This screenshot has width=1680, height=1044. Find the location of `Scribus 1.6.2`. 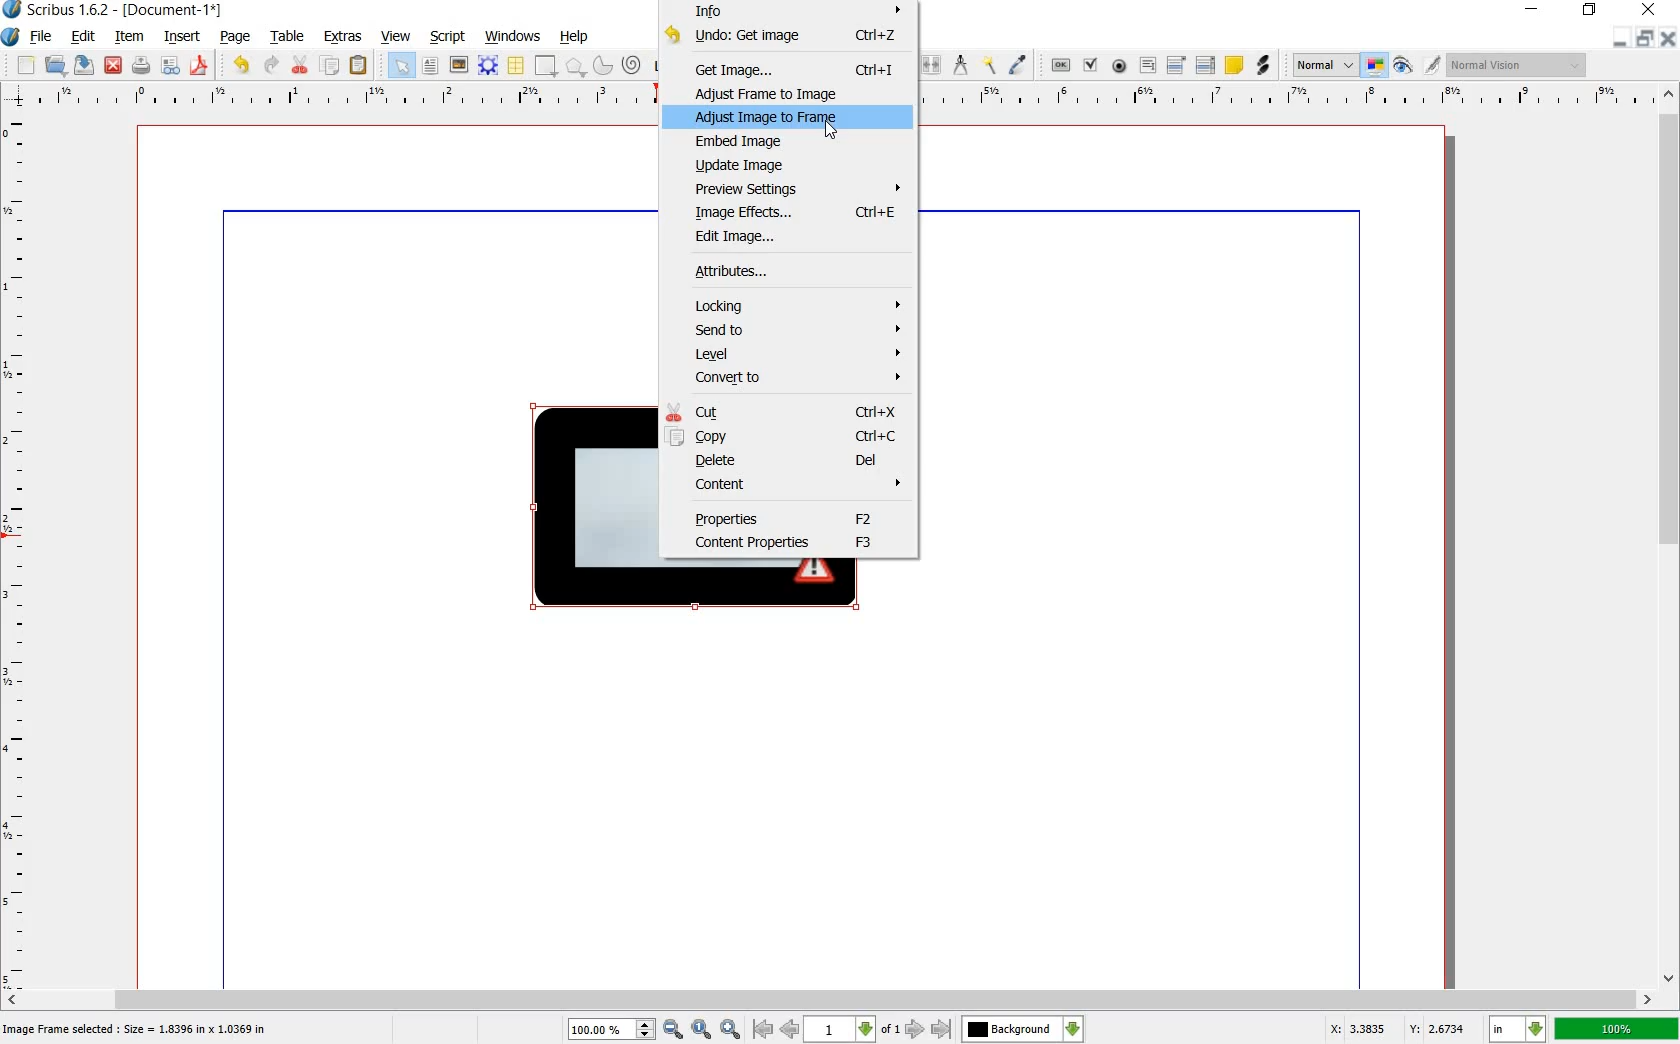

Scribus 1.6.2 is located at coordinates (57, 10).